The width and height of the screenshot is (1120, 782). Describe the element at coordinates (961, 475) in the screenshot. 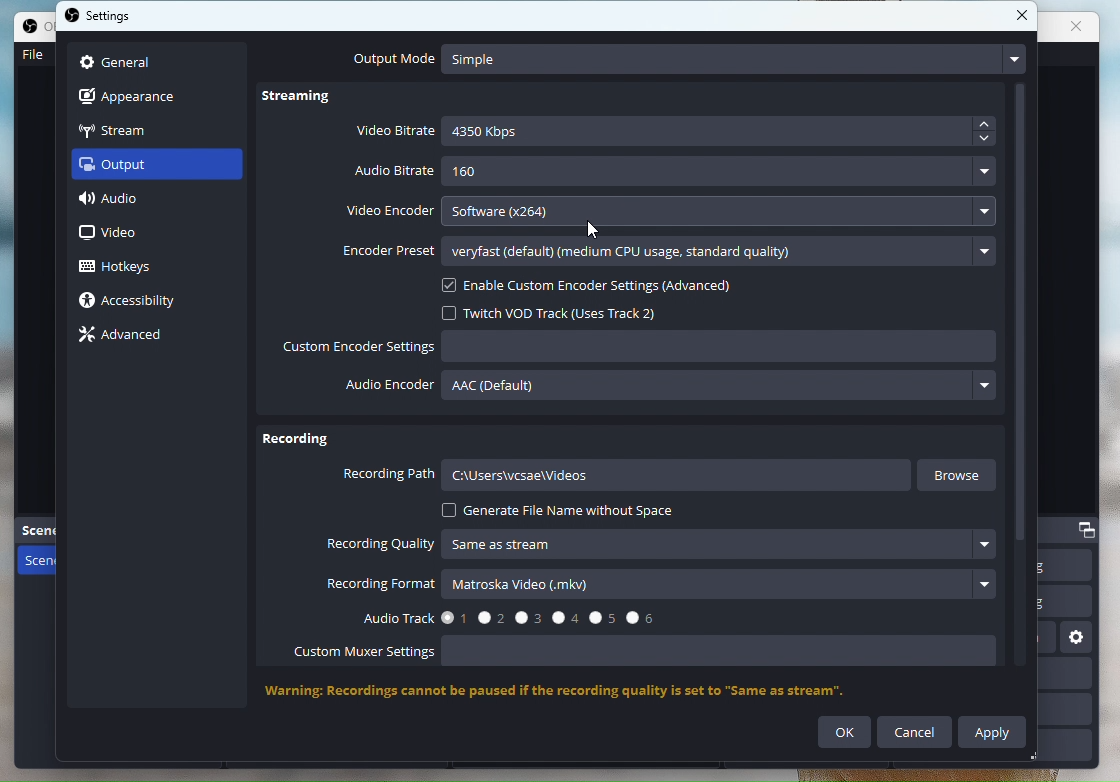

I see `Browse` at that location.